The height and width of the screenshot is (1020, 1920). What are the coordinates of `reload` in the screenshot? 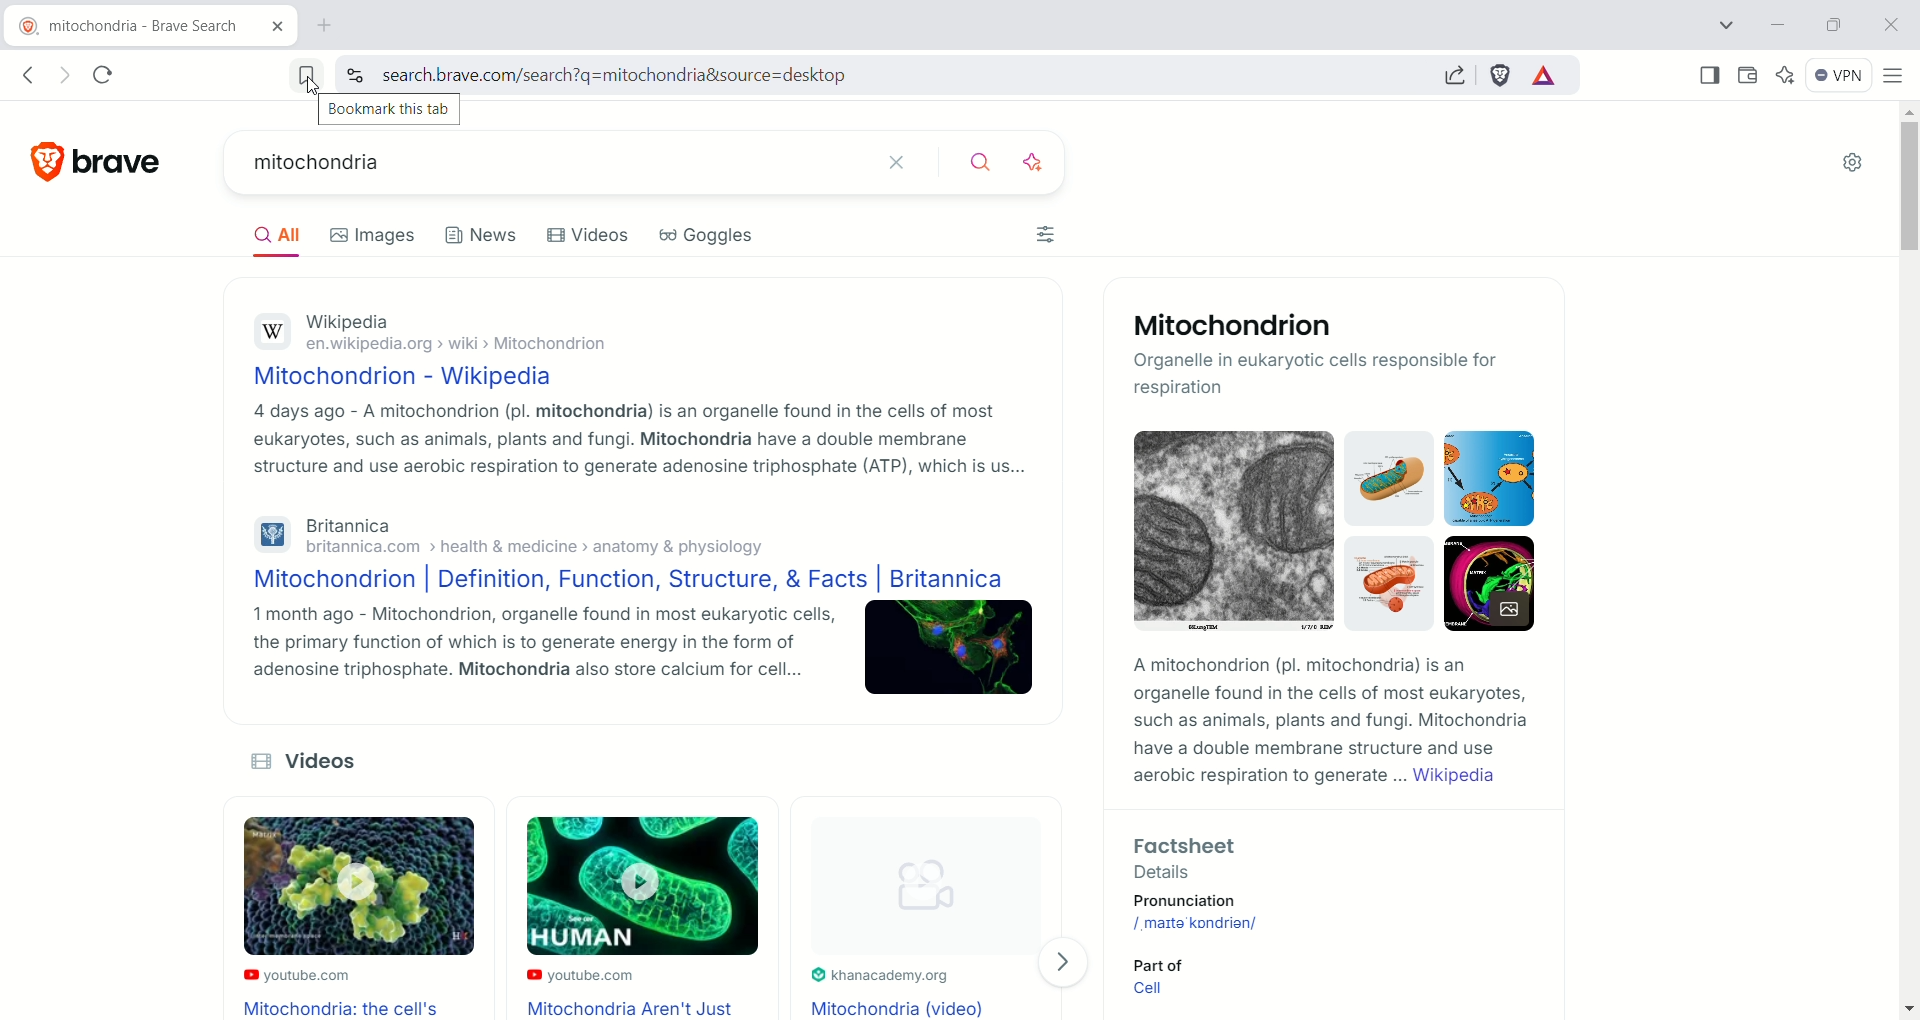 It's located at (105, 73).